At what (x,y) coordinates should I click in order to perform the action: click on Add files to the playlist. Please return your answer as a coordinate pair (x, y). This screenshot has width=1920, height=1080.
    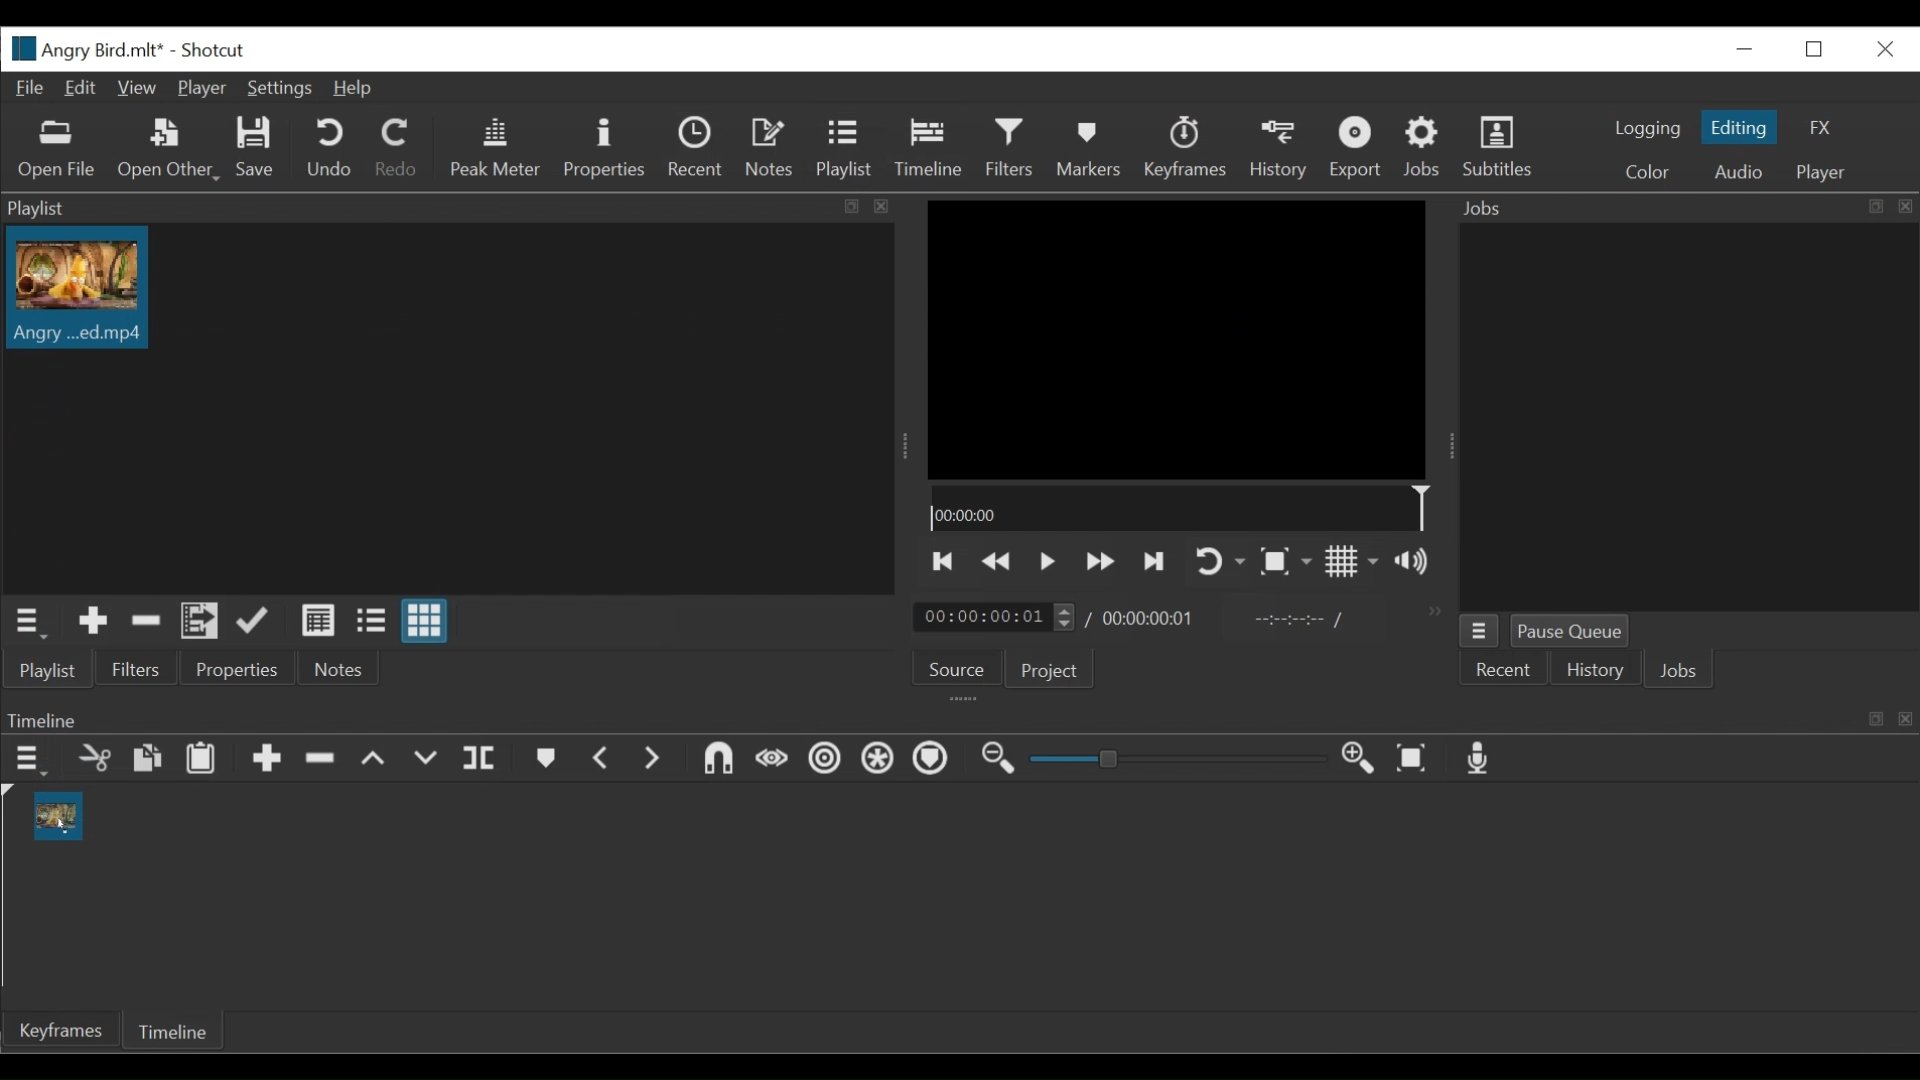
    Looking at the image, I should click on (199, 623).